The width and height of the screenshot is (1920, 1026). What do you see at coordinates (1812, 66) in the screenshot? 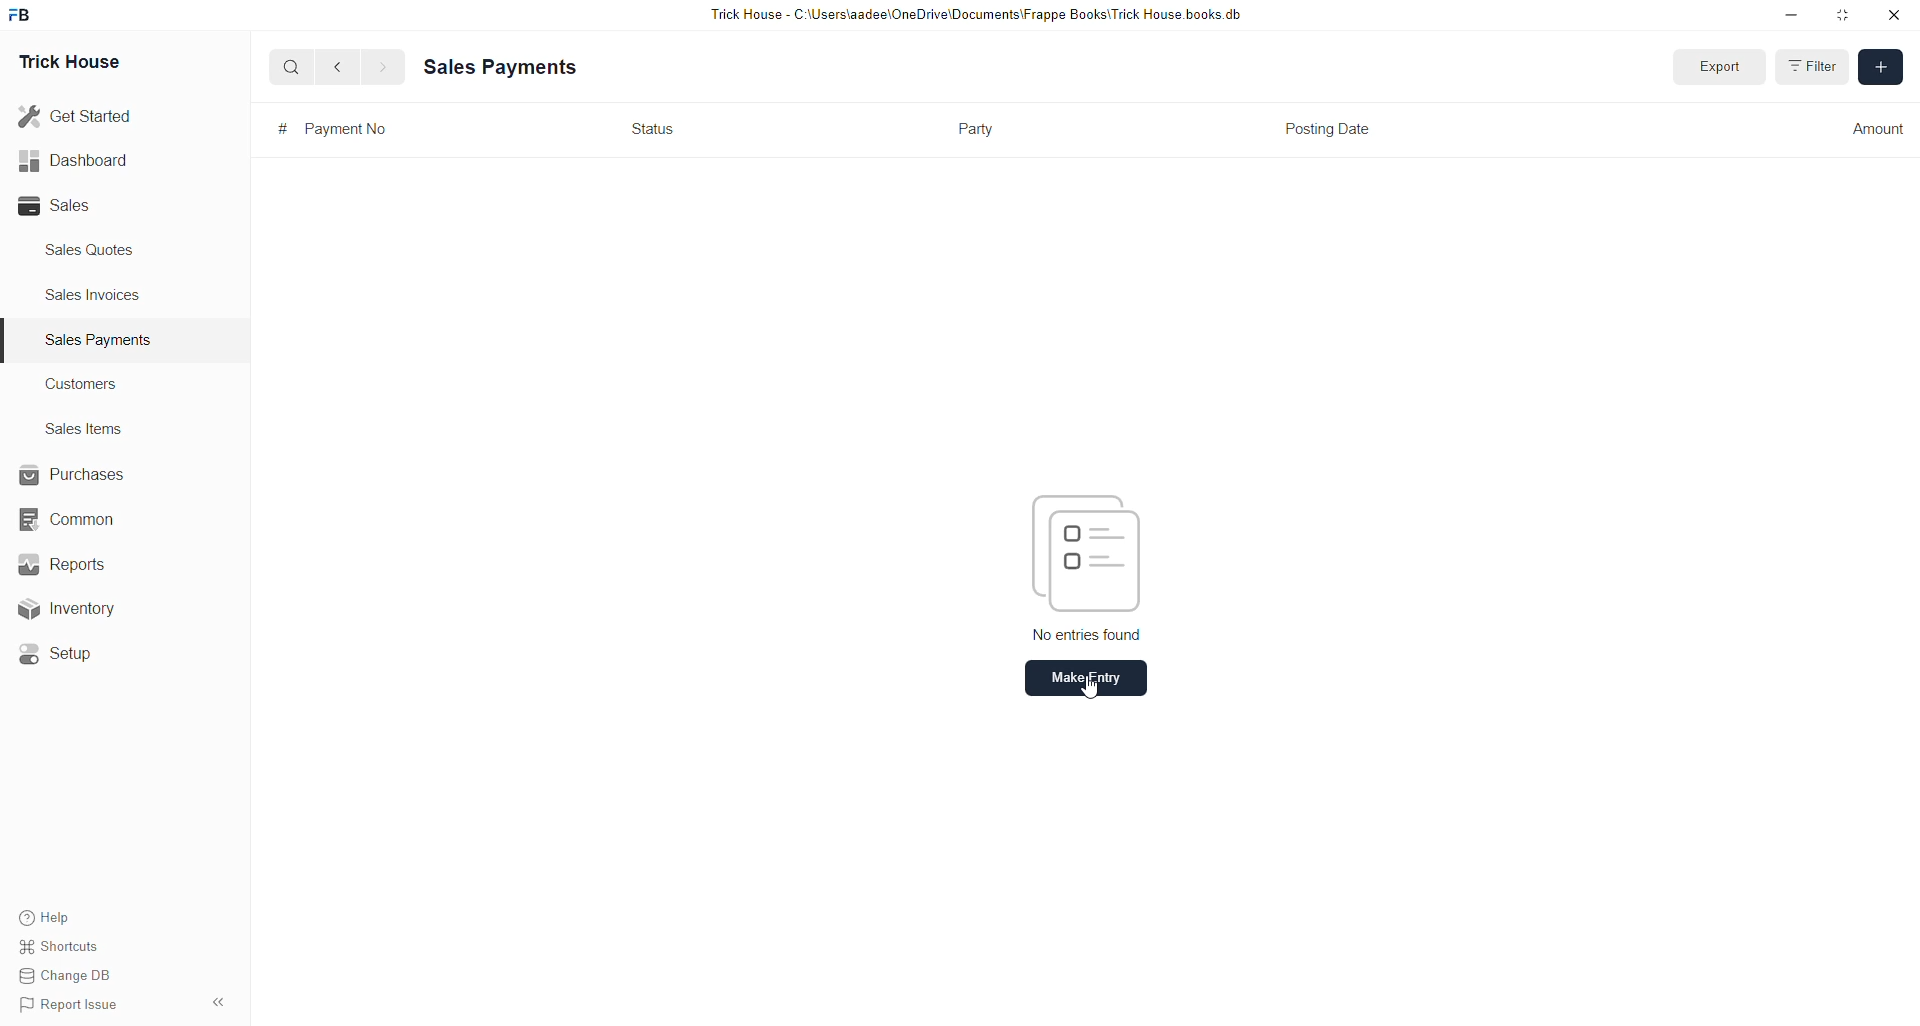
I see `Filter` at bounding box center [1812, 66].